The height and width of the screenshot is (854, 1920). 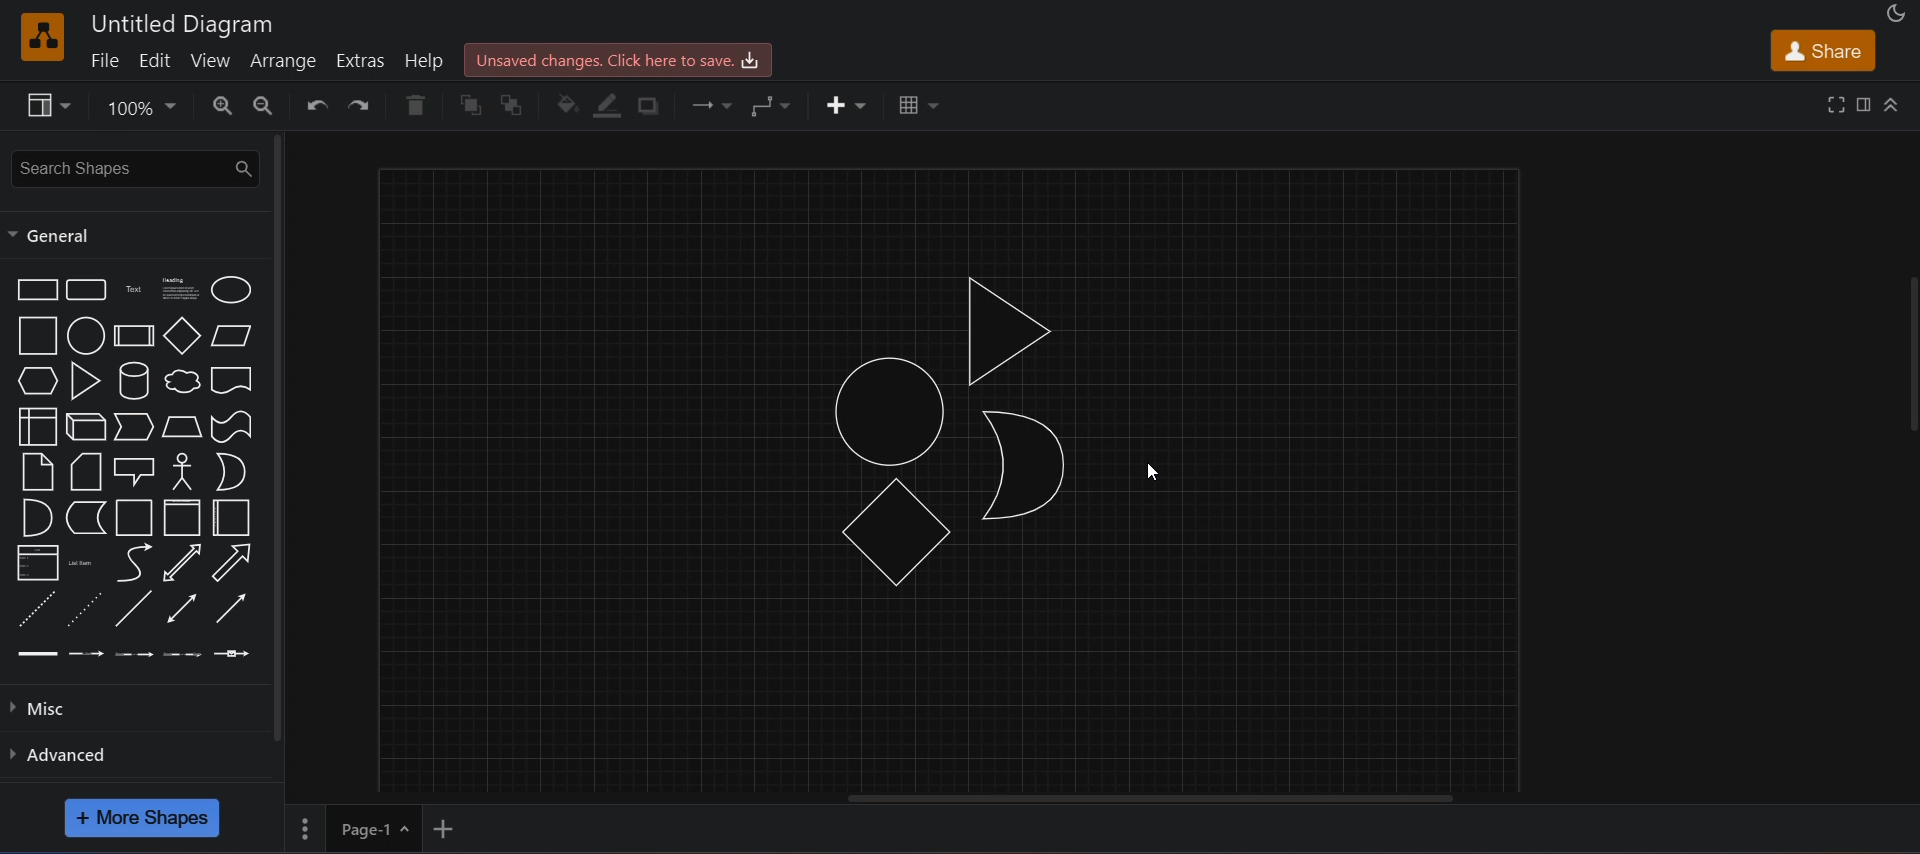 What do you see at coordinates (35, 561) in the screenshot?
I see `list` at bounding box center [35, 561].